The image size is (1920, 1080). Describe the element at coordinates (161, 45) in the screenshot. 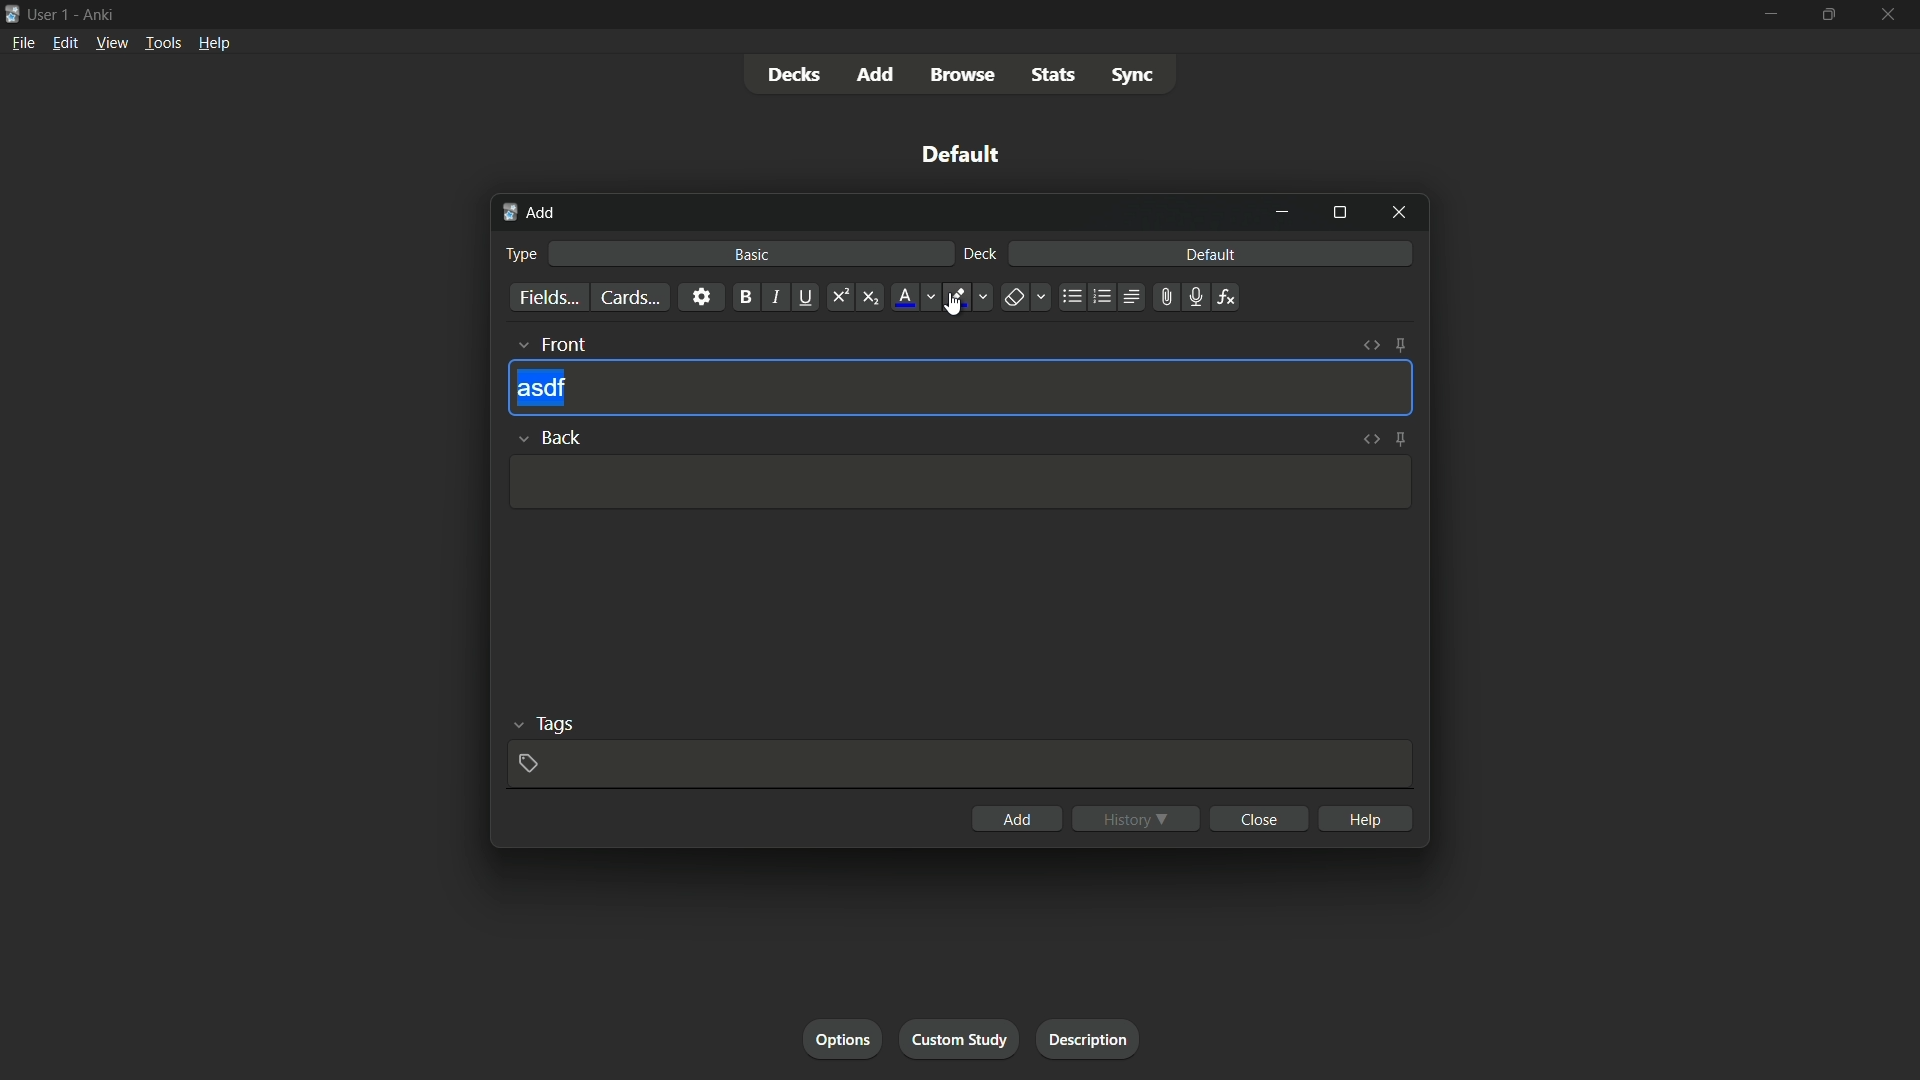

I see `tools` at that location.